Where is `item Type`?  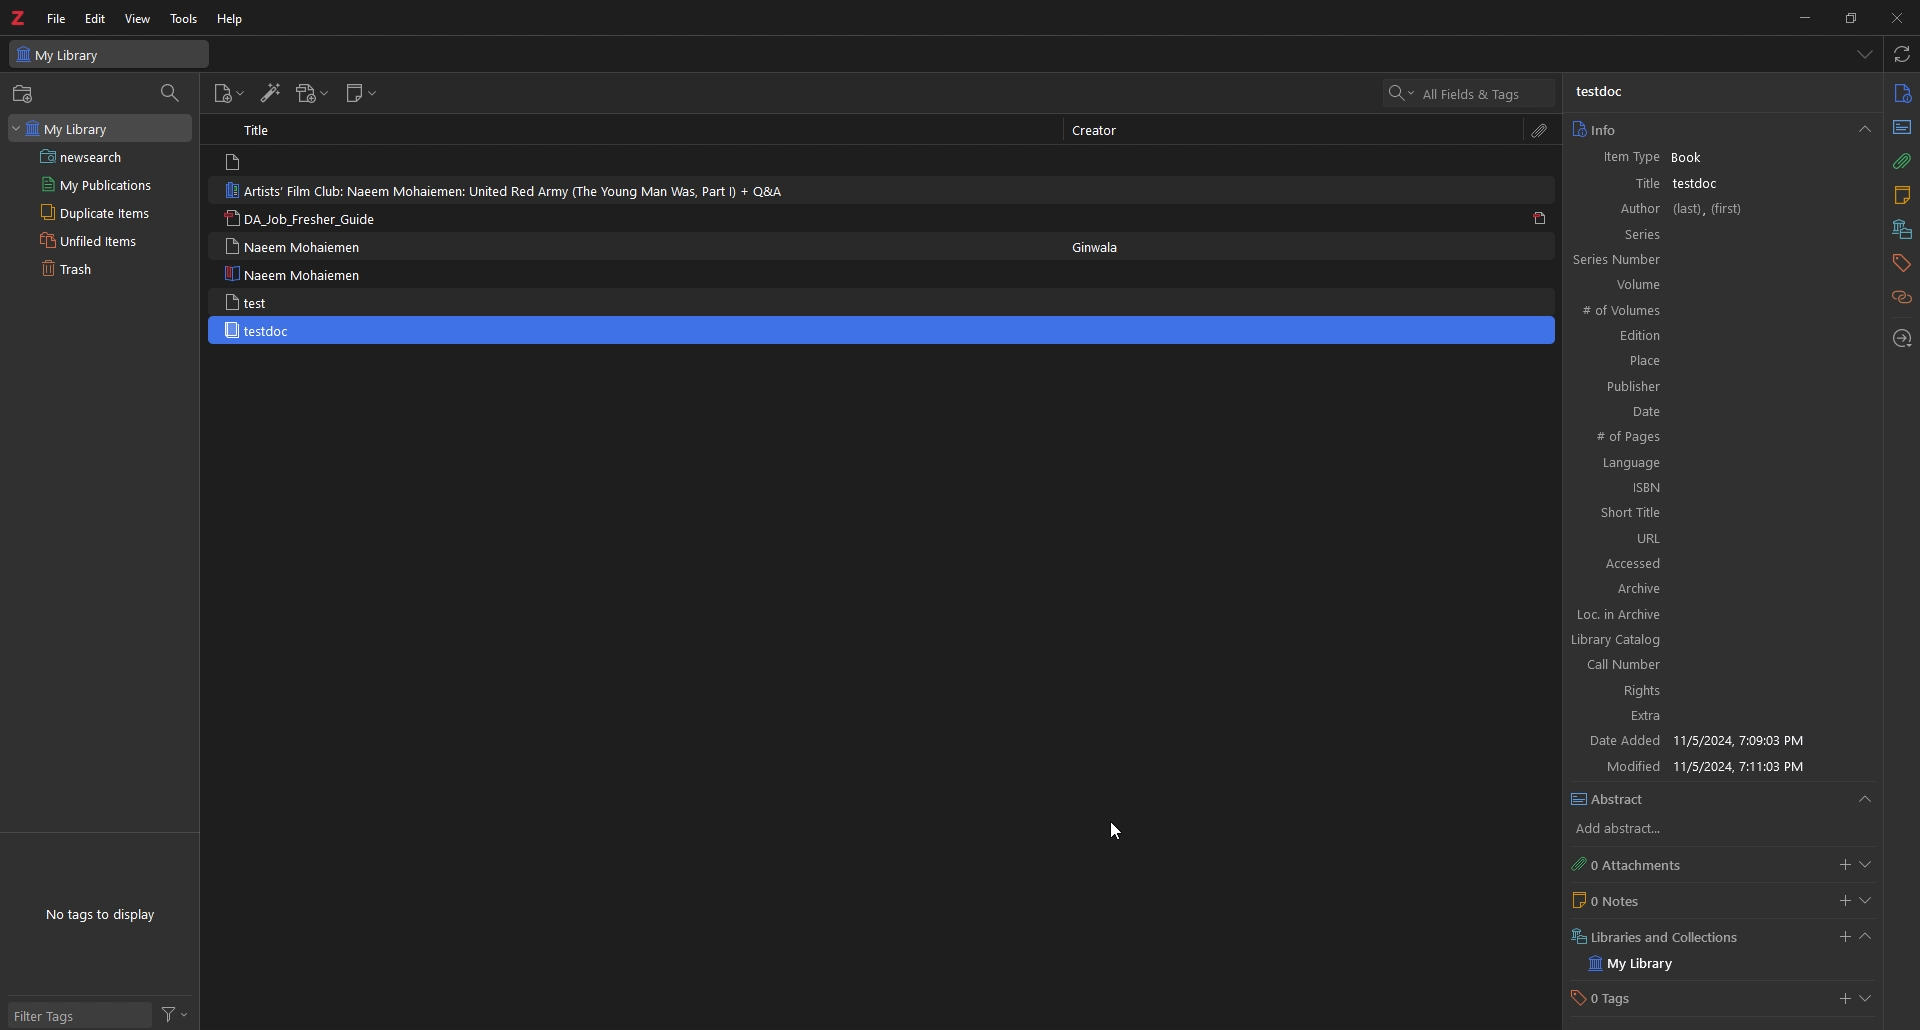
item Type is located at coordinates (1624, 159).